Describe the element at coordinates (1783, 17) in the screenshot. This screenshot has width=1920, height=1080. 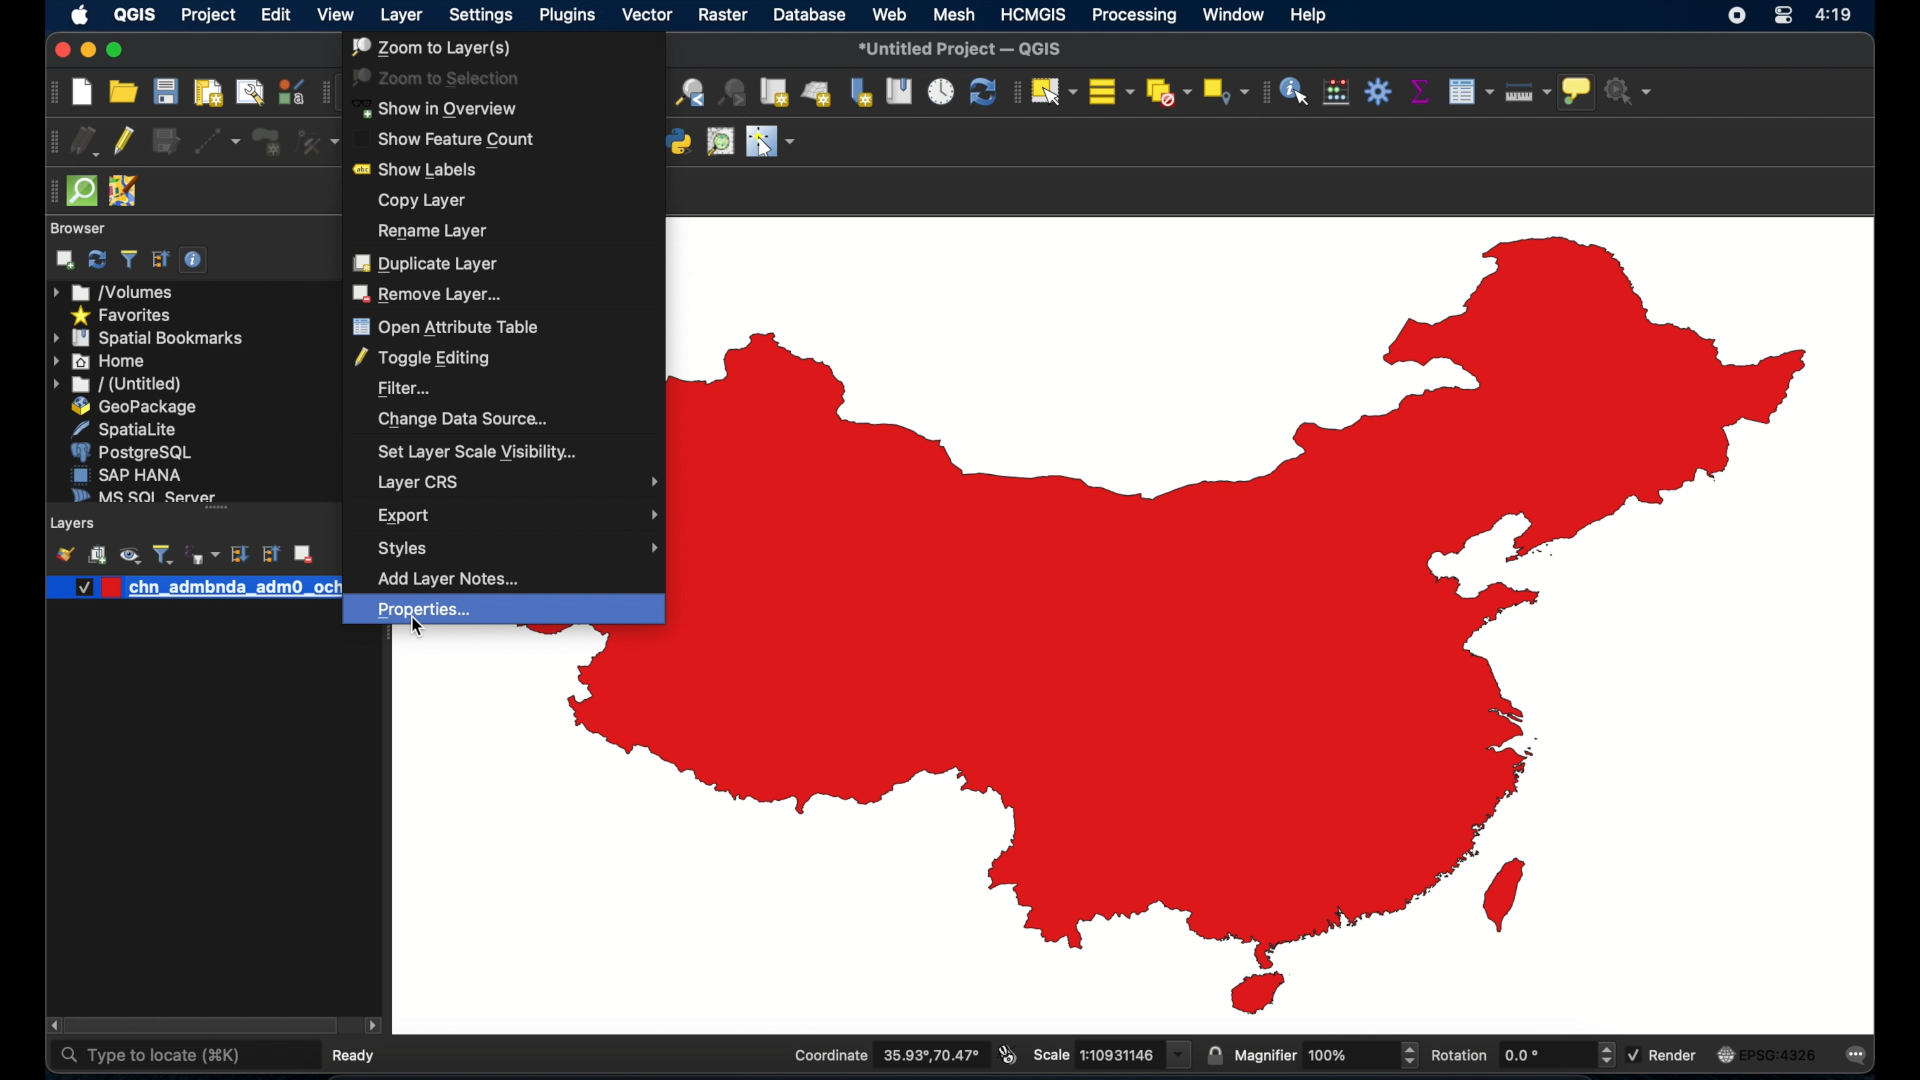
I see `control center` at that location.